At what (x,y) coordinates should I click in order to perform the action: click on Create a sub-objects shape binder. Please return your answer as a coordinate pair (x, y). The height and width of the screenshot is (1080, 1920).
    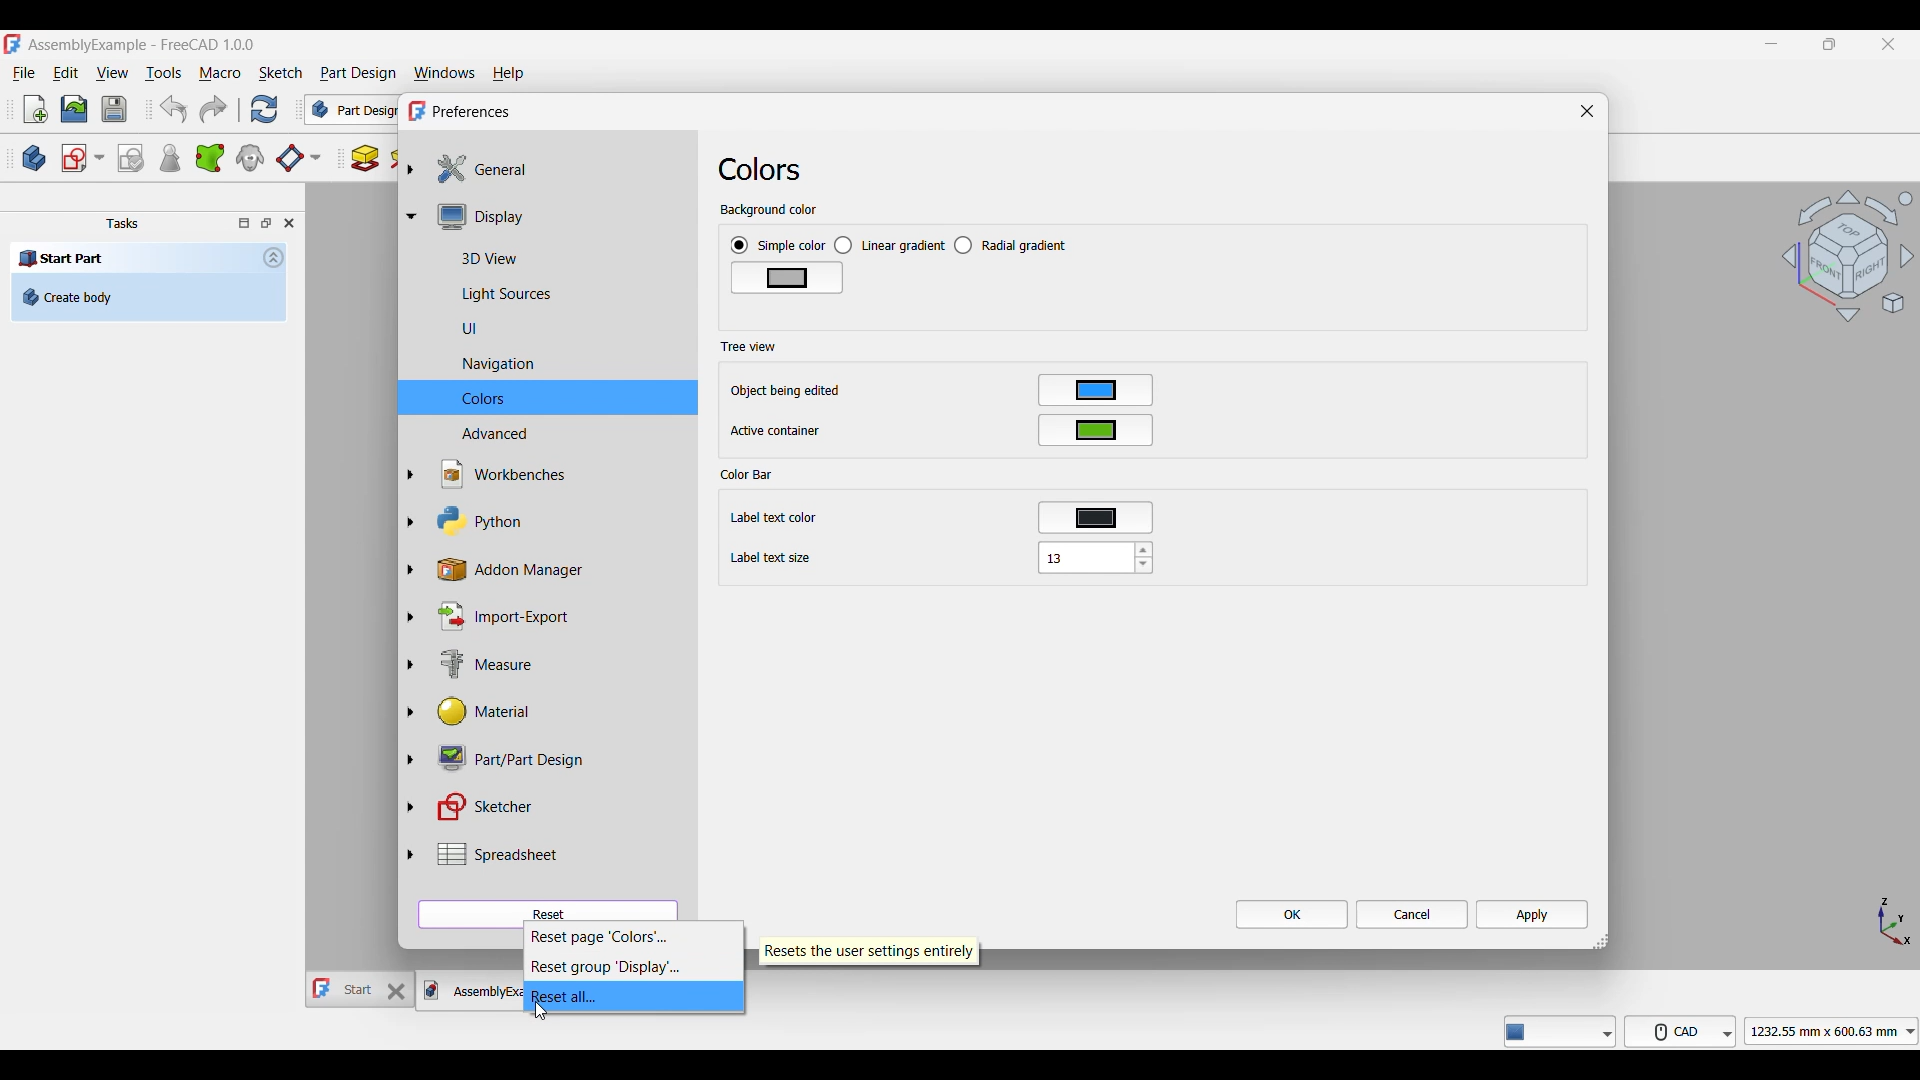
    Looking at the image, I should click on (209, 158).